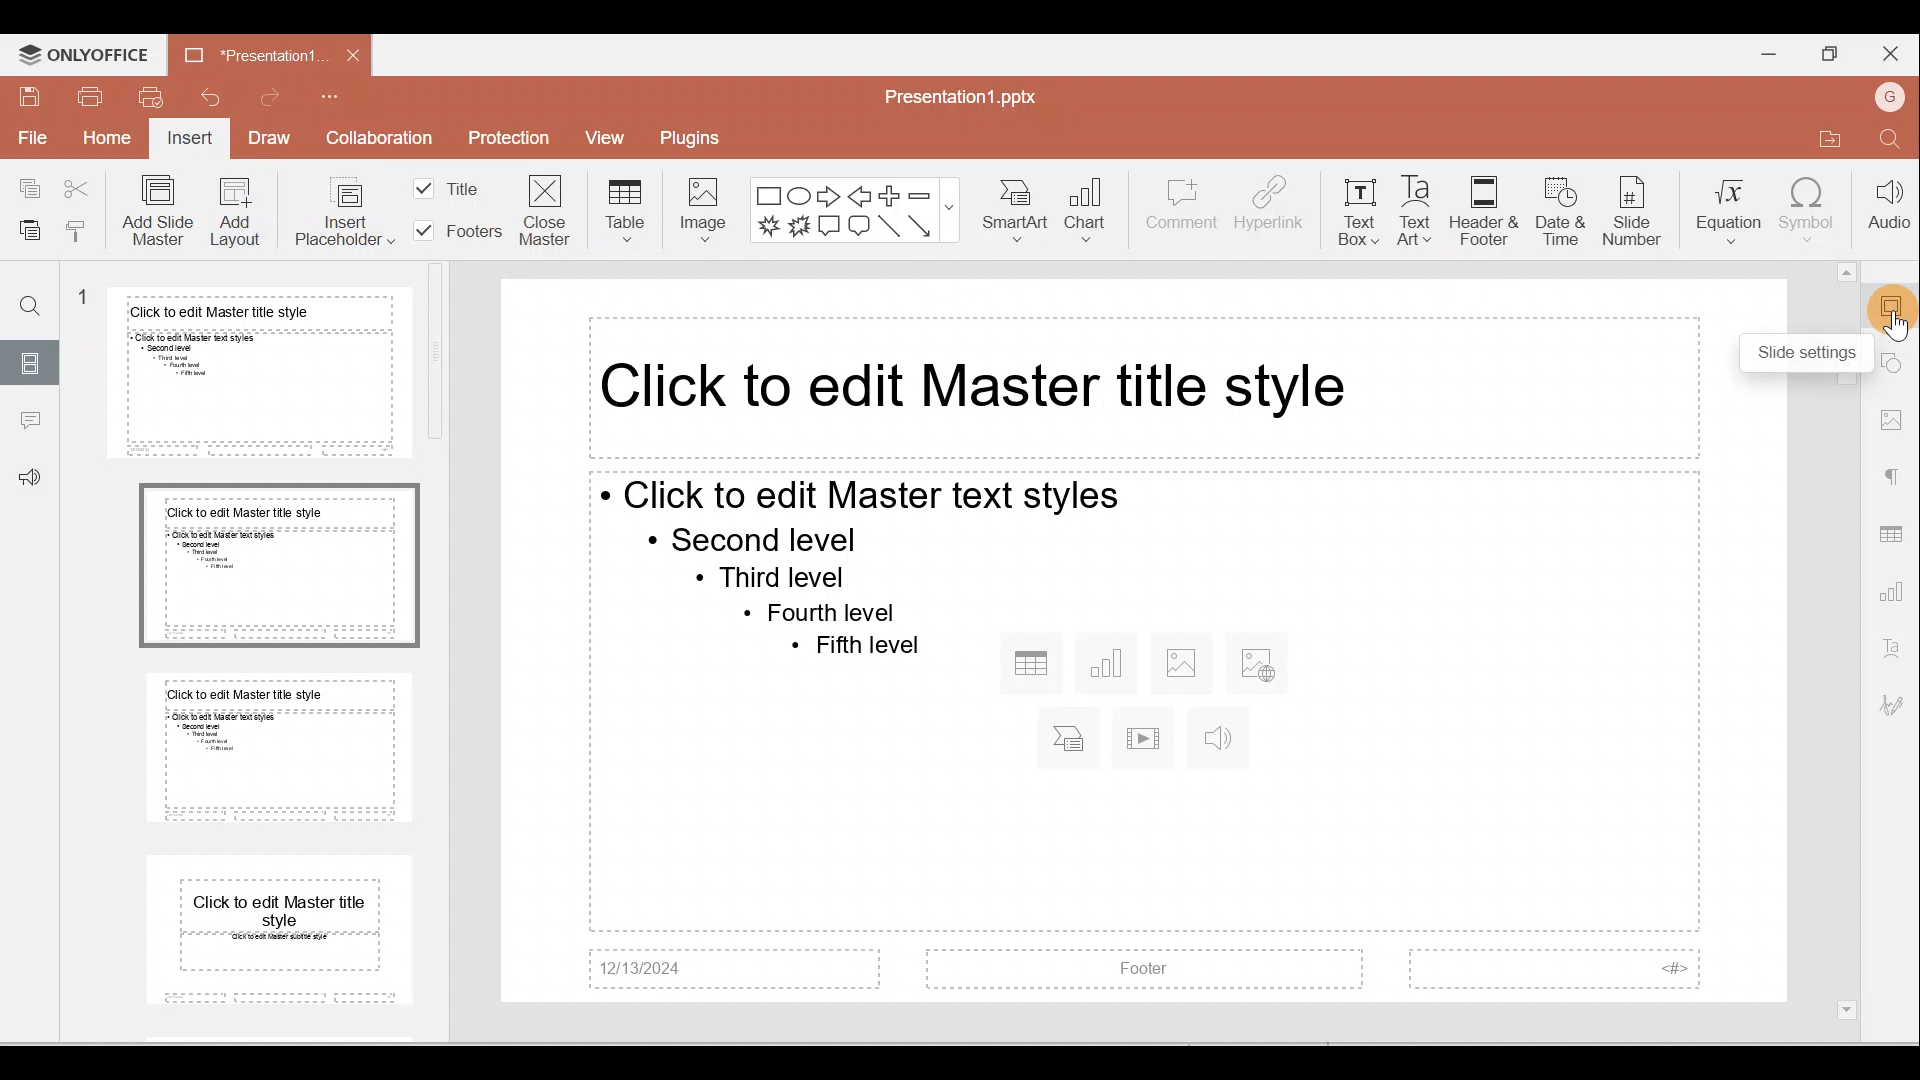 This screenshot has height=1080, width=1920. I want to click on Title, so click(456, 183).